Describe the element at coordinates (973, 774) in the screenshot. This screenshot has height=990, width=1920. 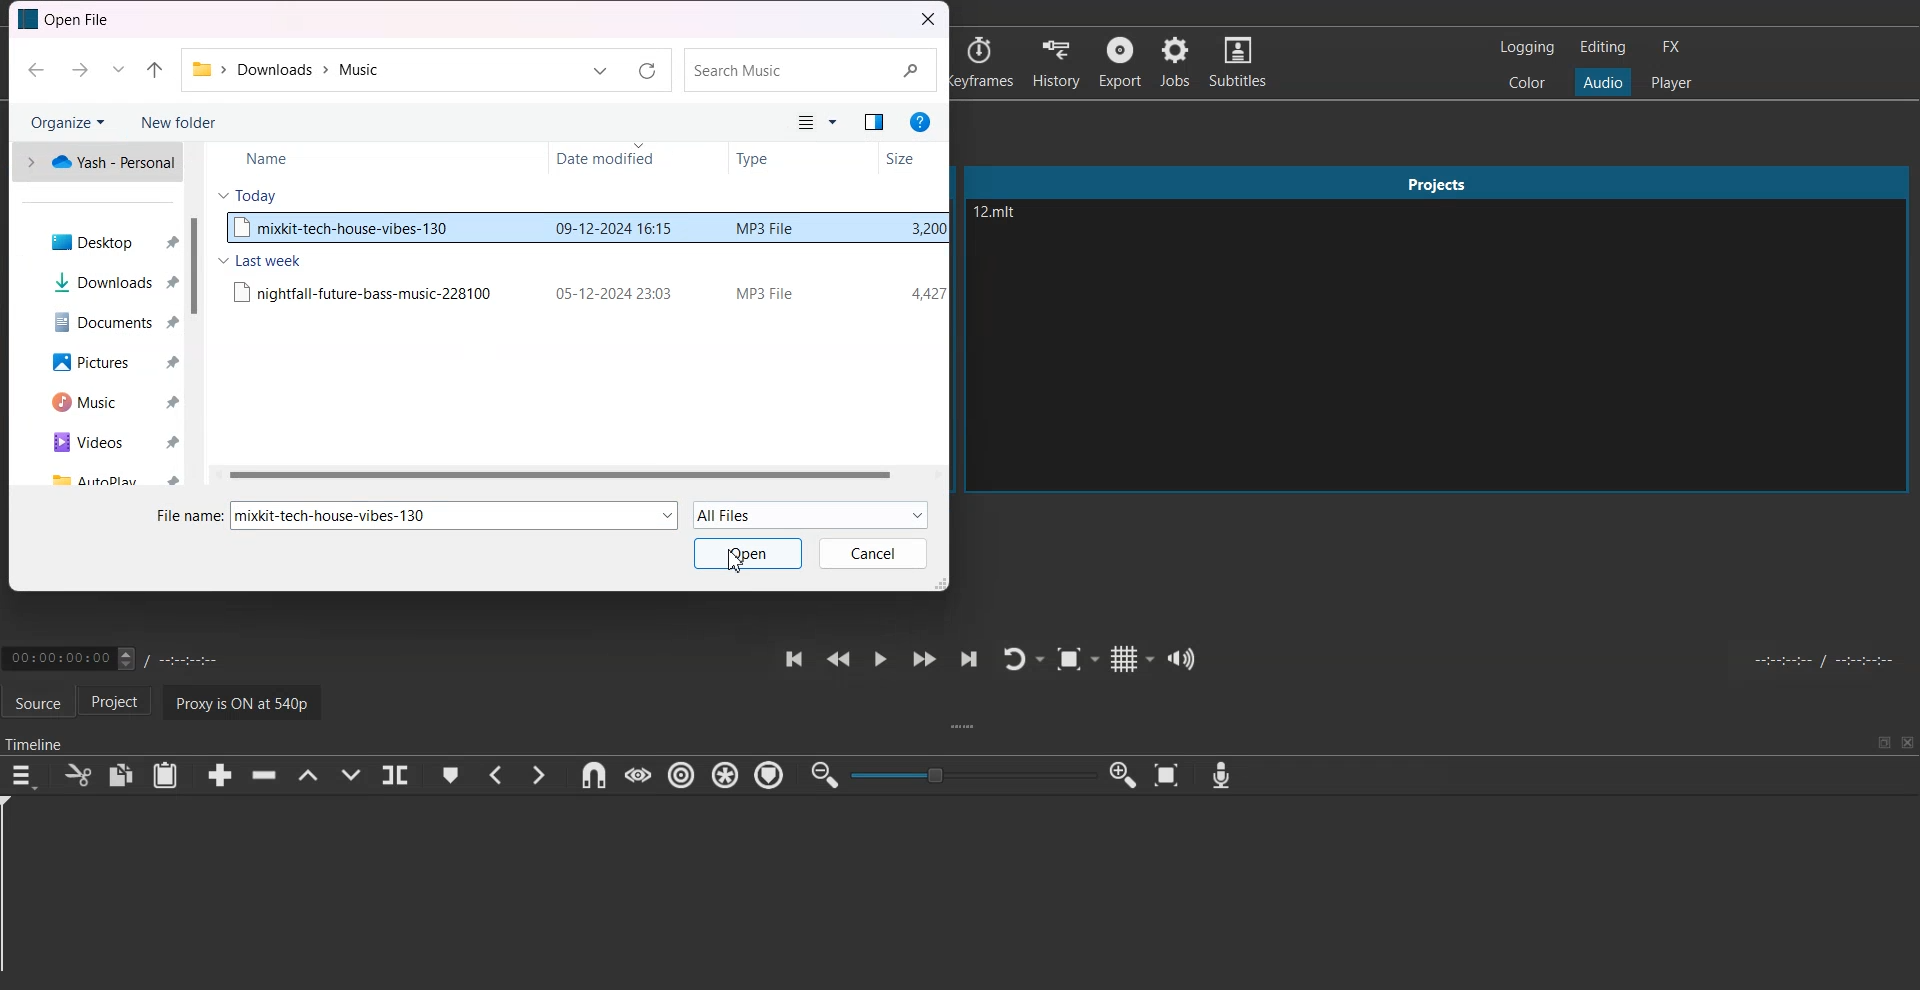
I see `Toggle adjuster` at that location.